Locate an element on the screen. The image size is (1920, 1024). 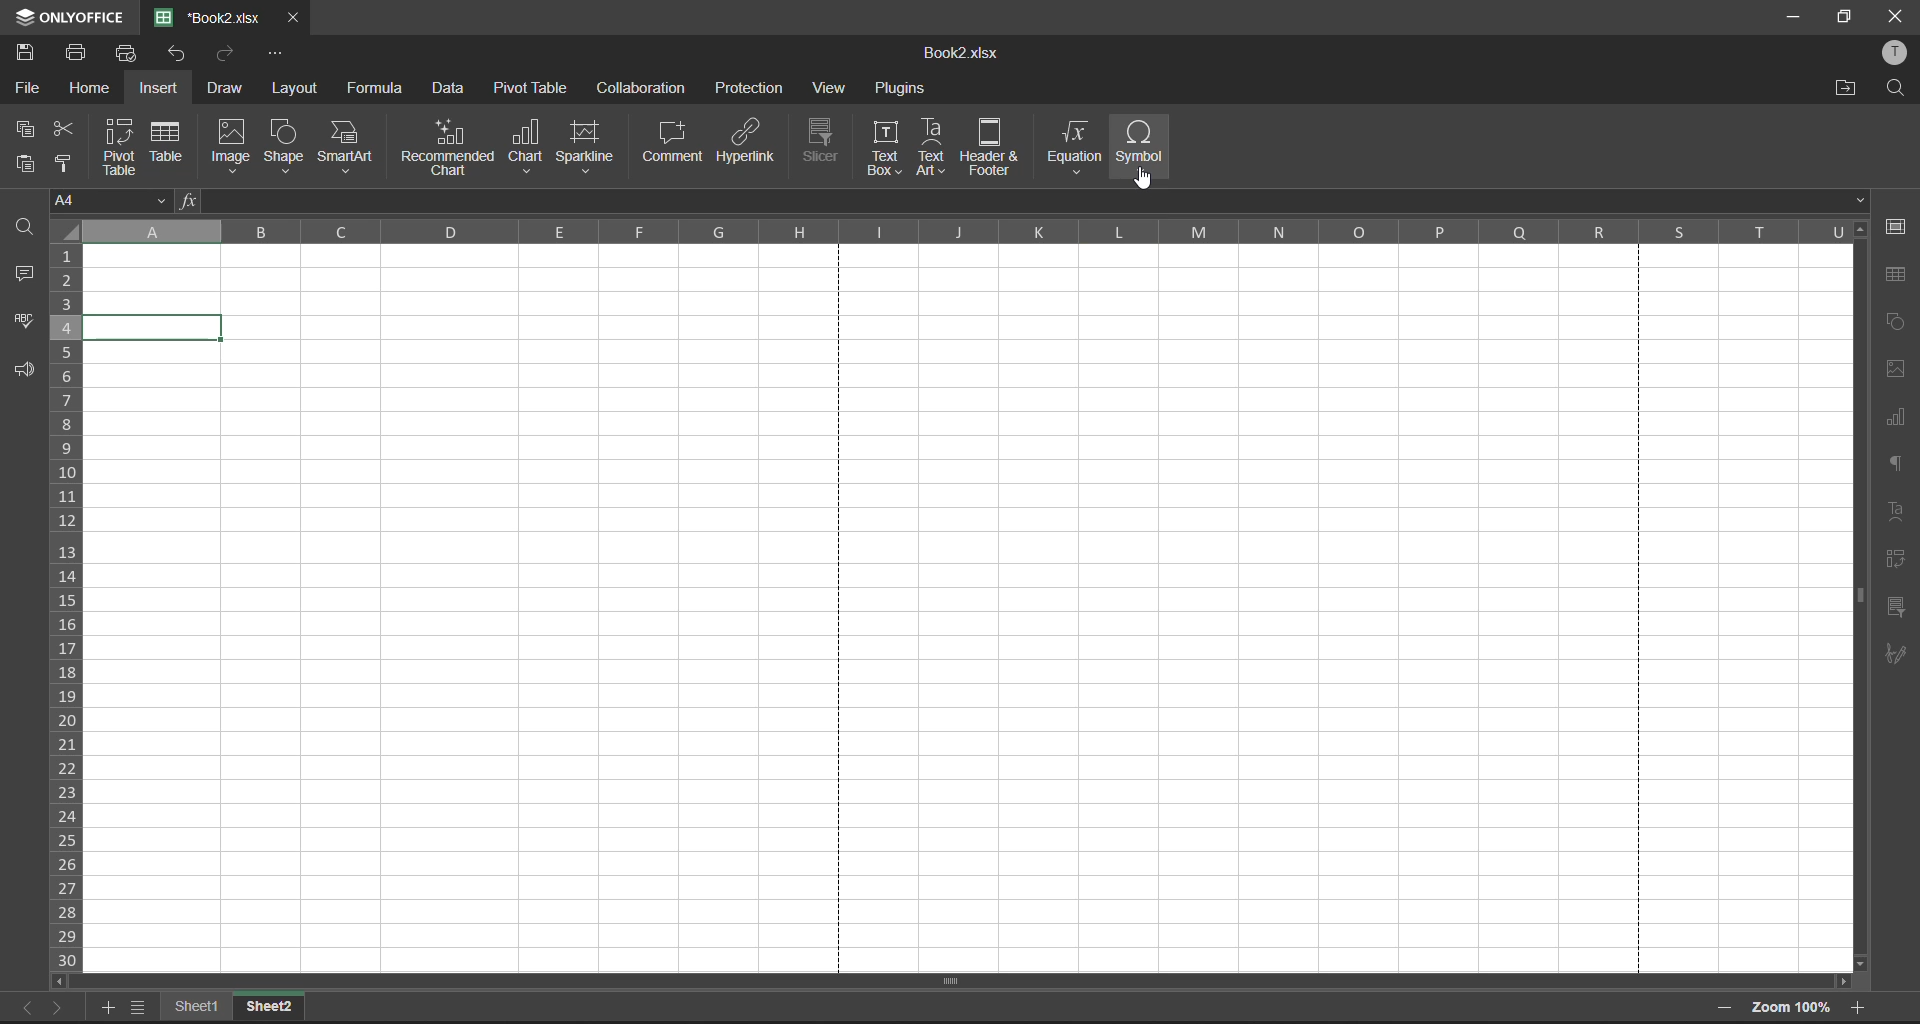
cursor is located at coordinates (1145, 176).